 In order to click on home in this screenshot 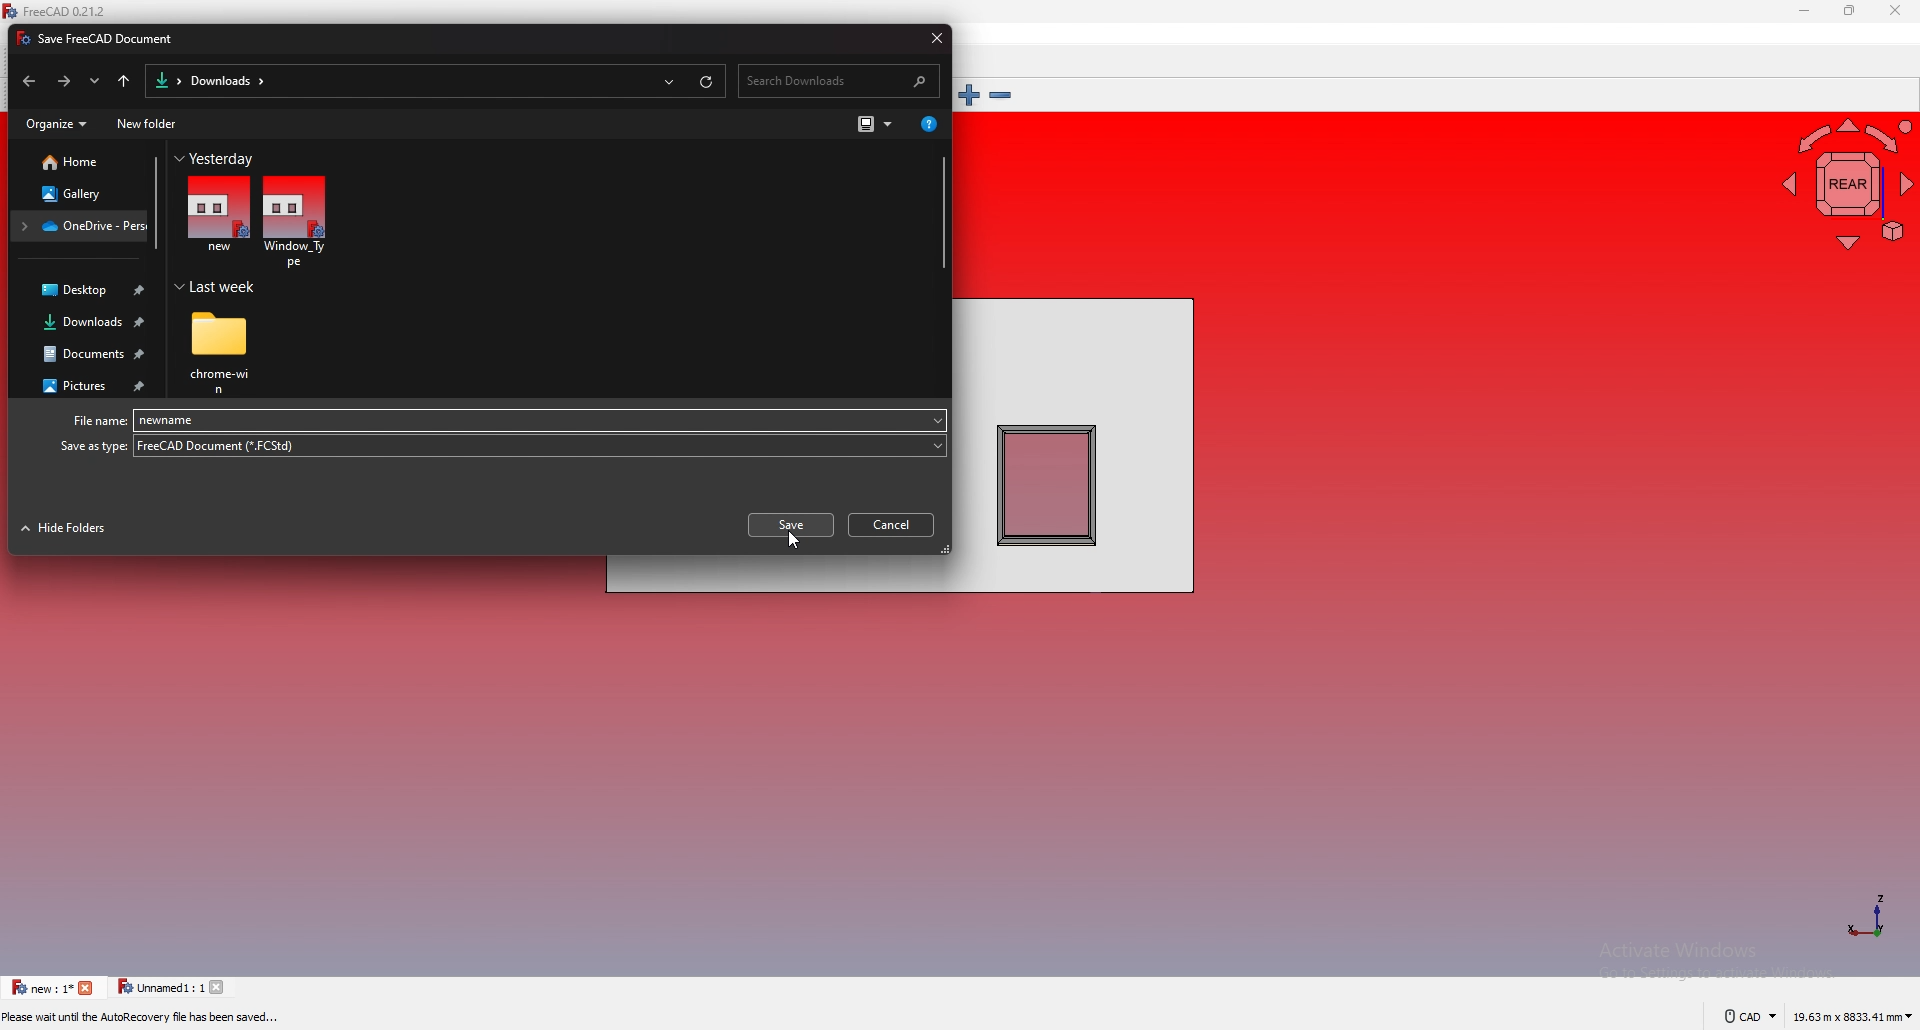, I will do `click(78, 162)`.